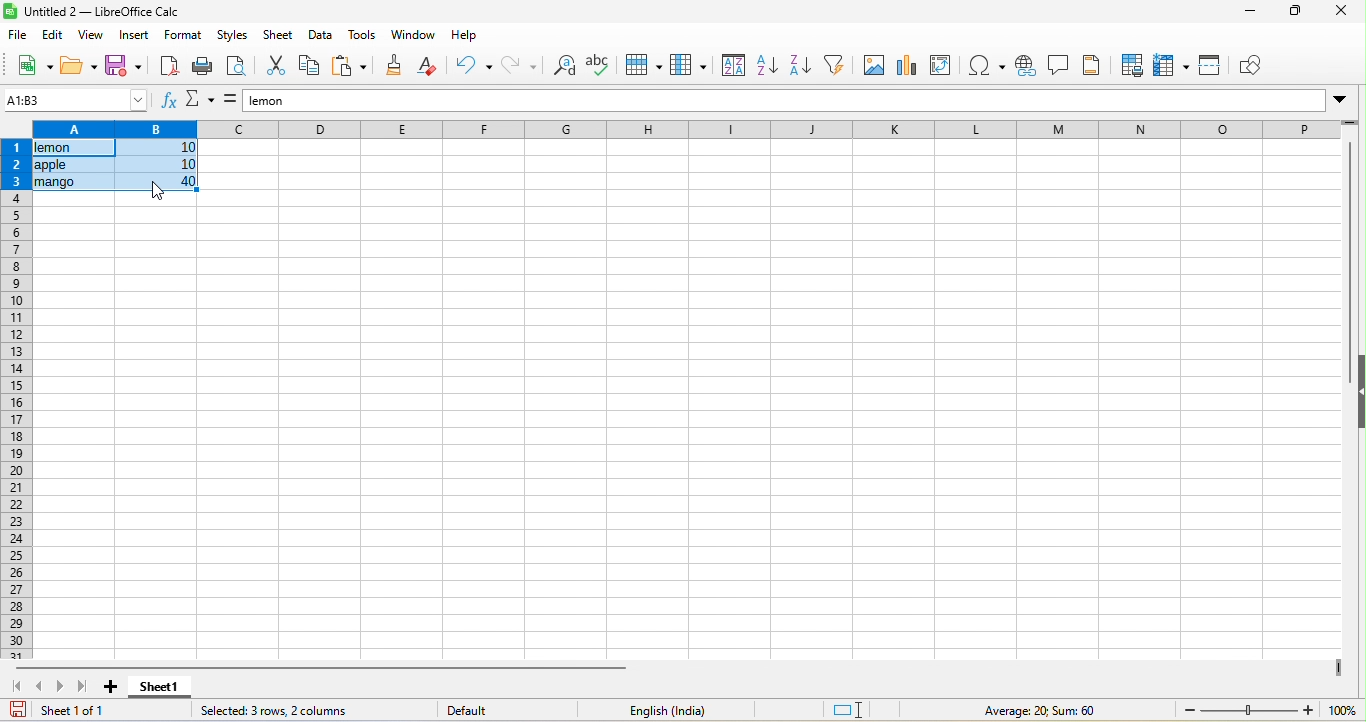 The image size is (1366, 722). I want to click on undo, so click(473, 67).